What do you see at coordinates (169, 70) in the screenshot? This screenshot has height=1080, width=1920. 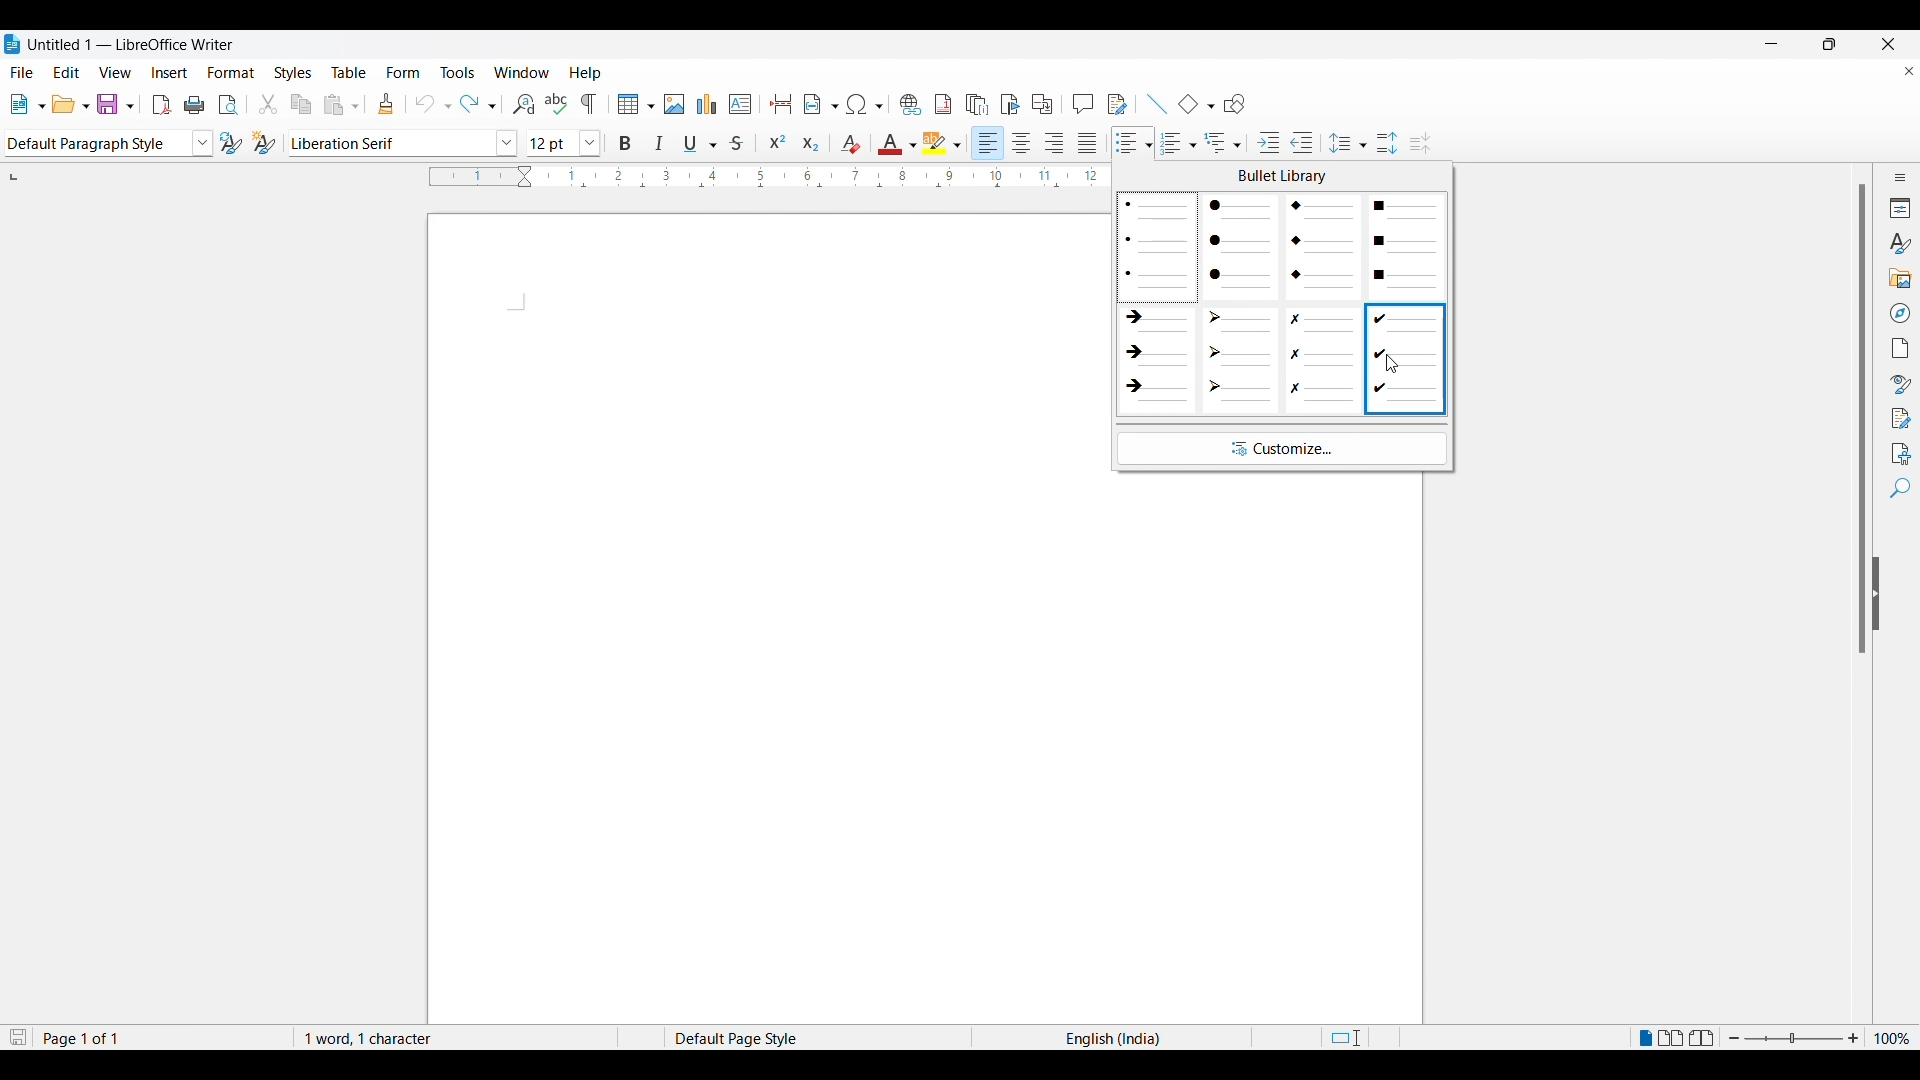 I see `Insert` at bounding box center [169, 70].